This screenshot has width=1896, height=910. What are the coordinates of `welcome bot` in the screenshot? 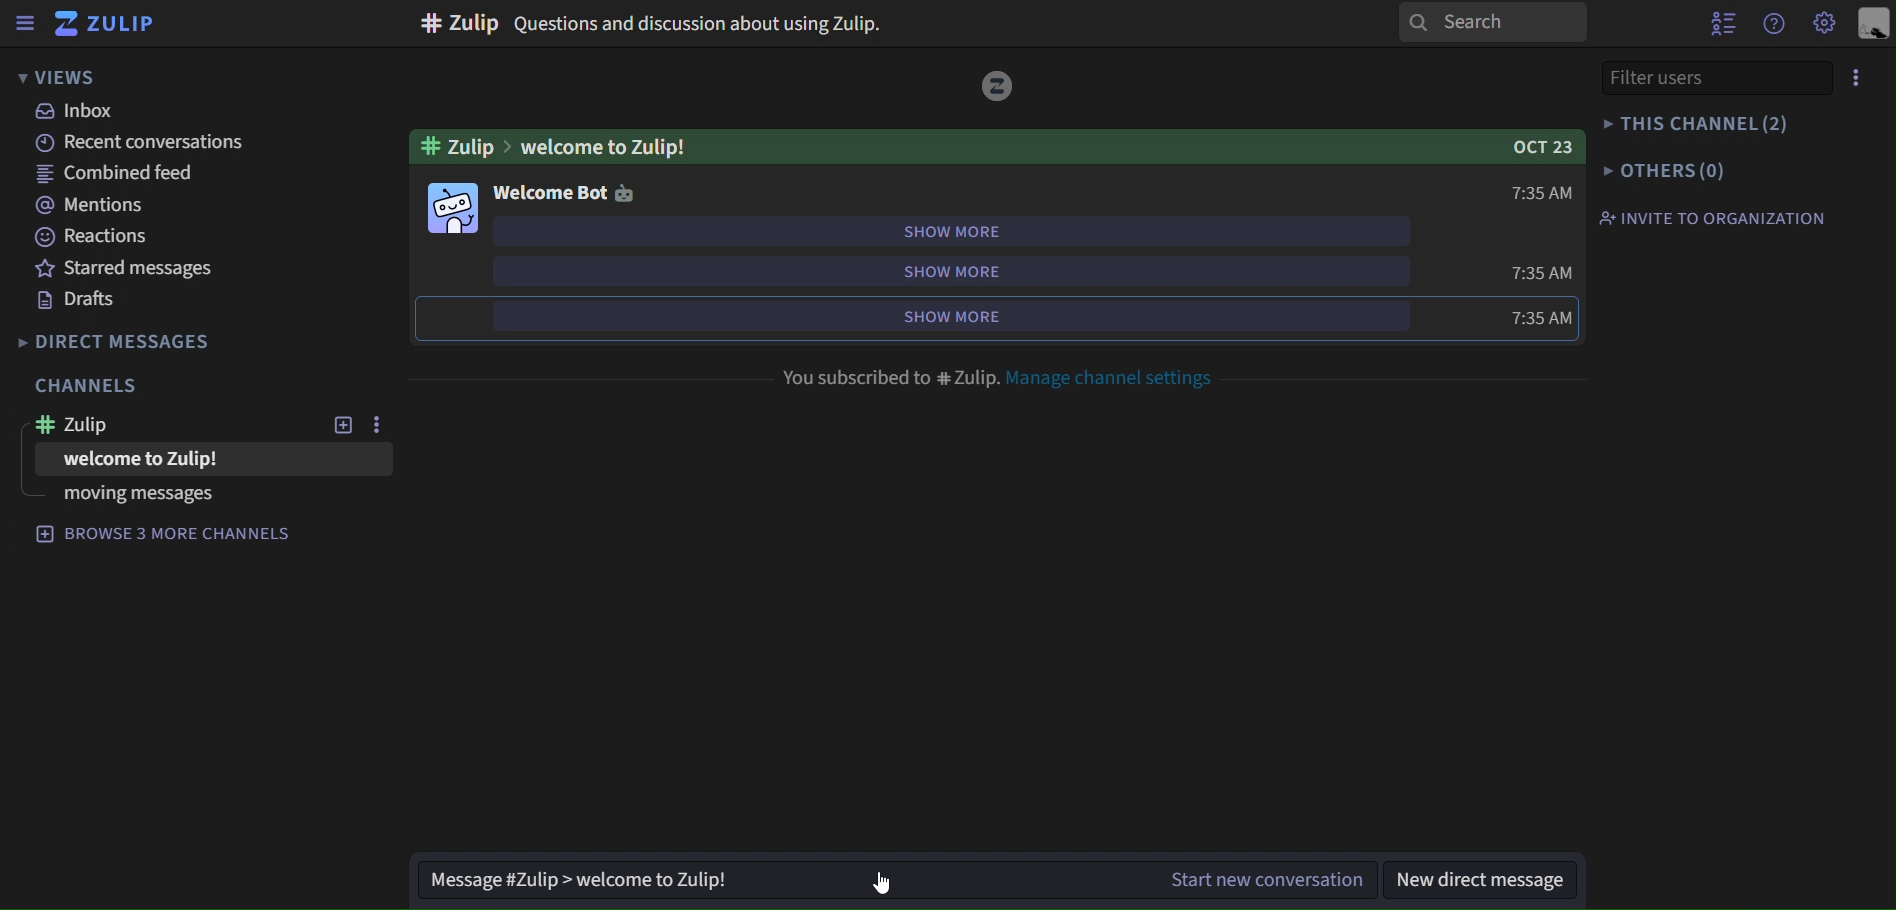 It's located at (566, 195).